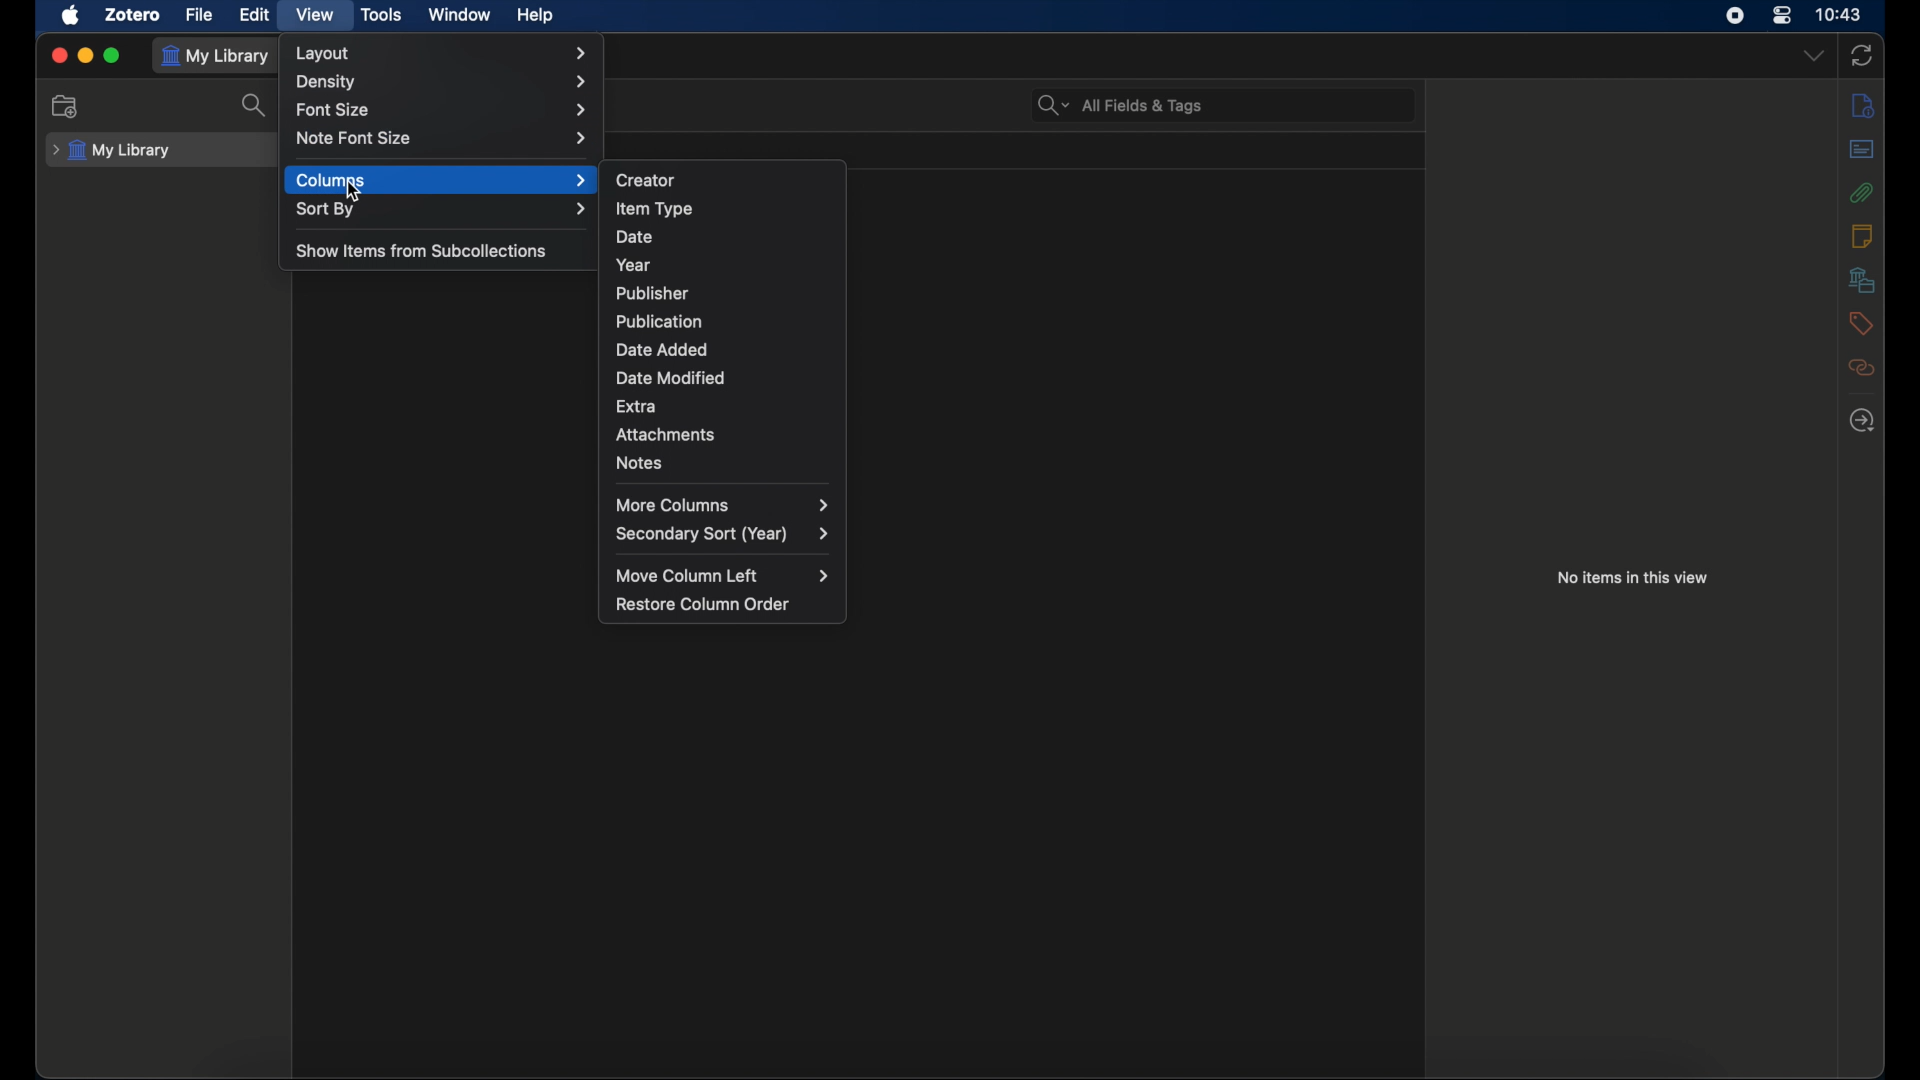 The height and width of the screenshot is (1080, 1920). I want to click on minimize, so click(86, 55).